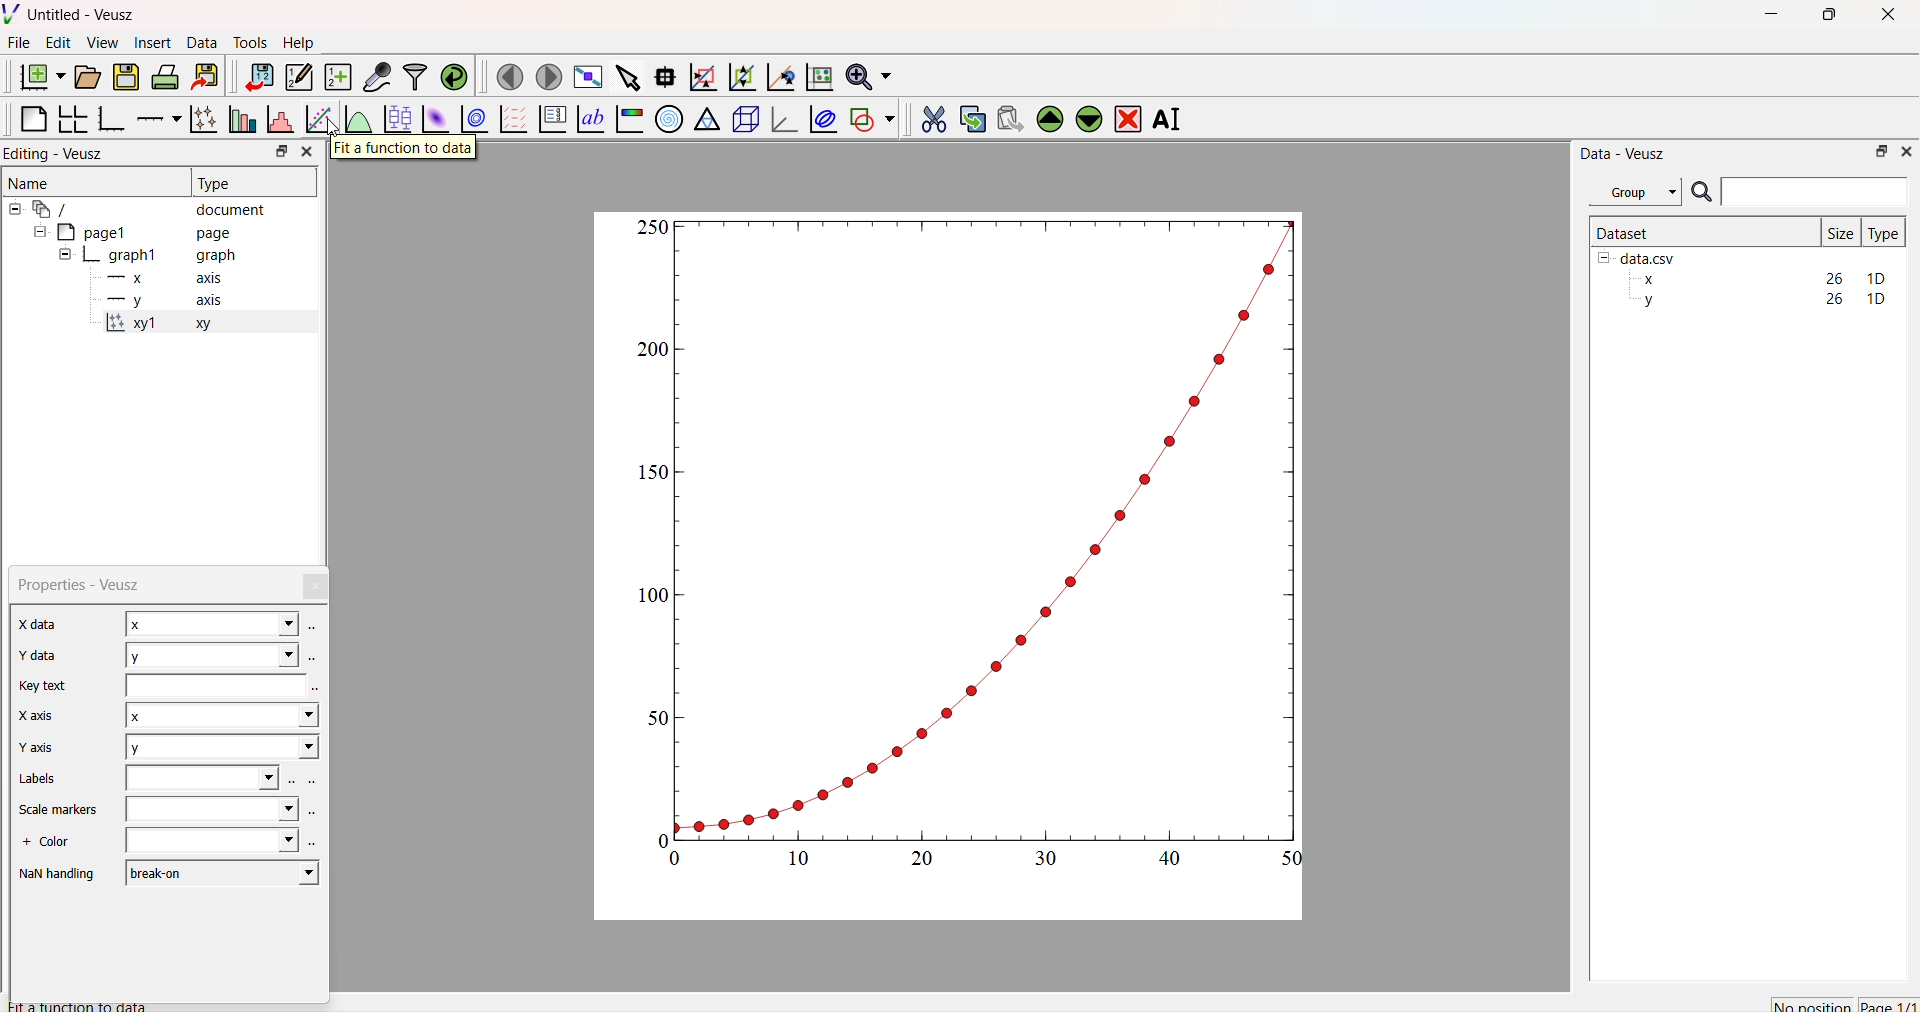 This screenshot has width=1920, height=1012. What do you see at coordinates (414, 76) in the screenshot?
I see `Filter data` at bounding box center [414, 76].